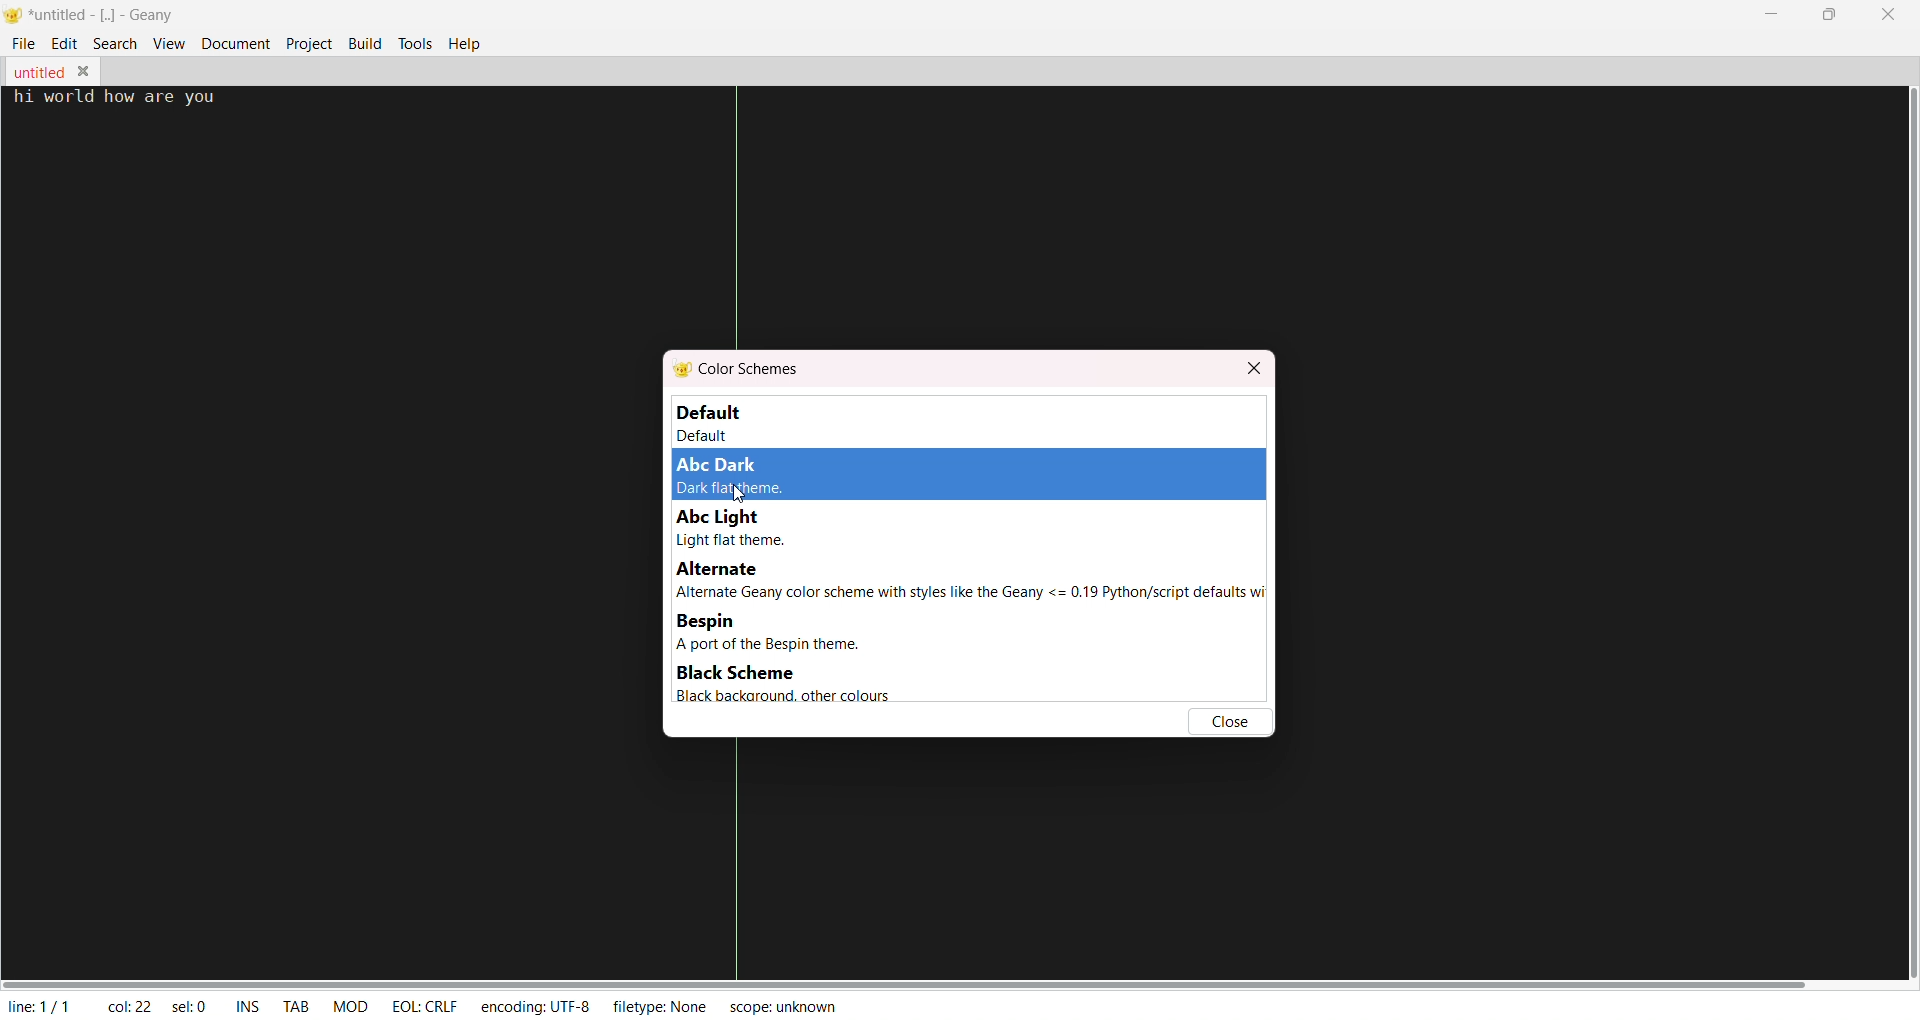 This screenshot has width=1920, height=1020. I want to click on bespin, so click(708, 622).